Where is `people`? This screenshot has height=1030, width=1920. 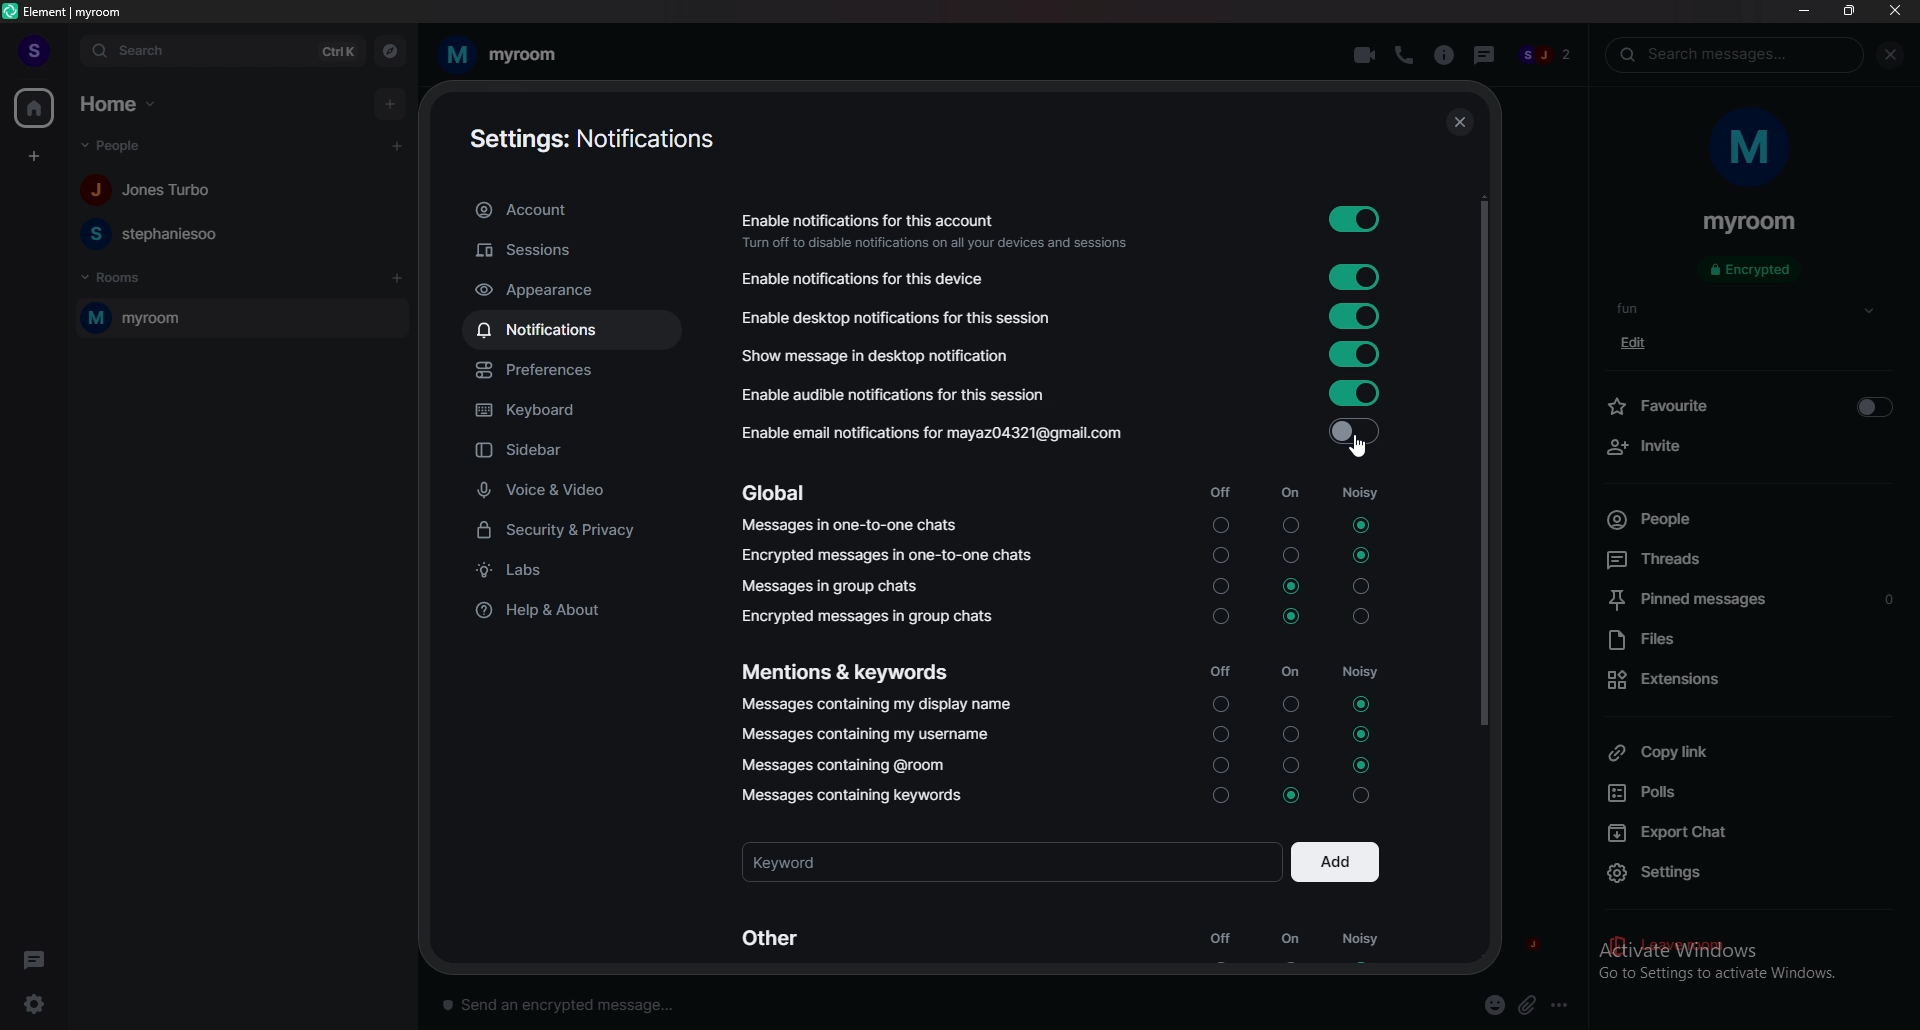
people is located at coordinates (155, 233).